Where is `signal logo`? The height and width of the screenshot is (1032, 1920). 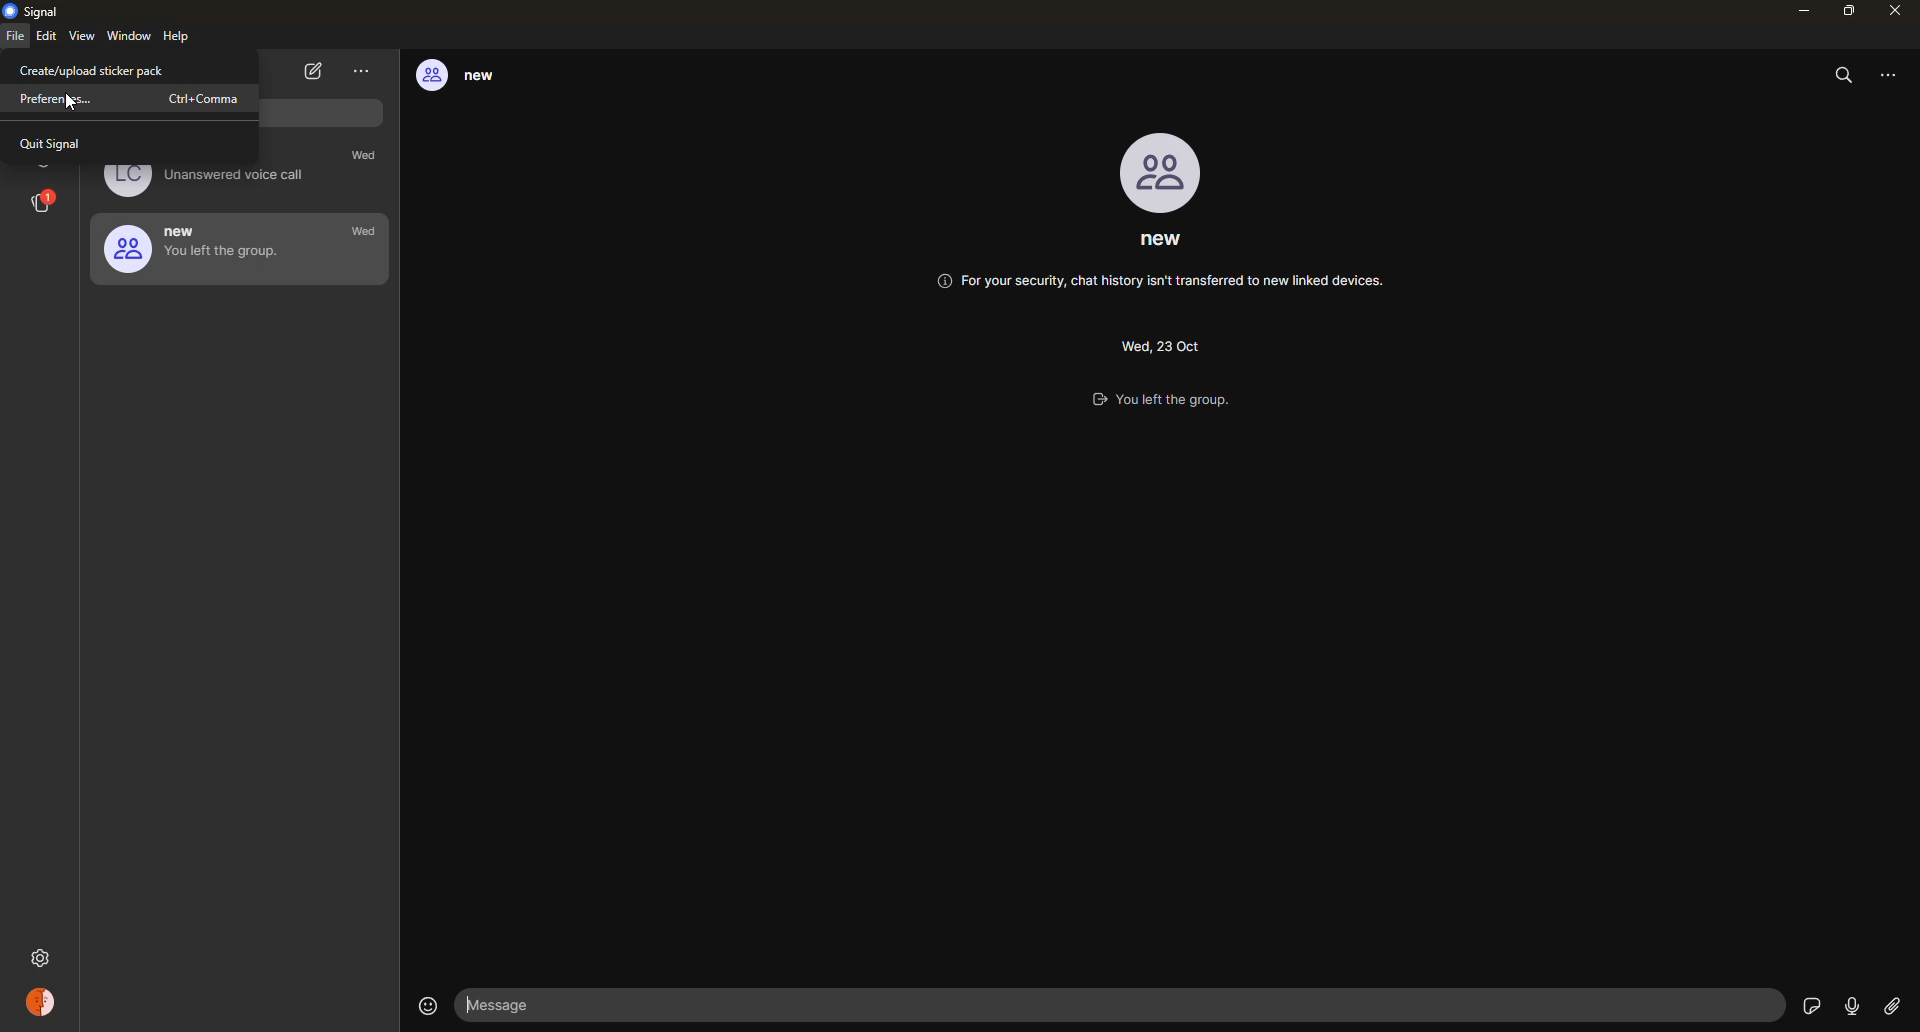
signal logo is located at coordinates (37, 11).